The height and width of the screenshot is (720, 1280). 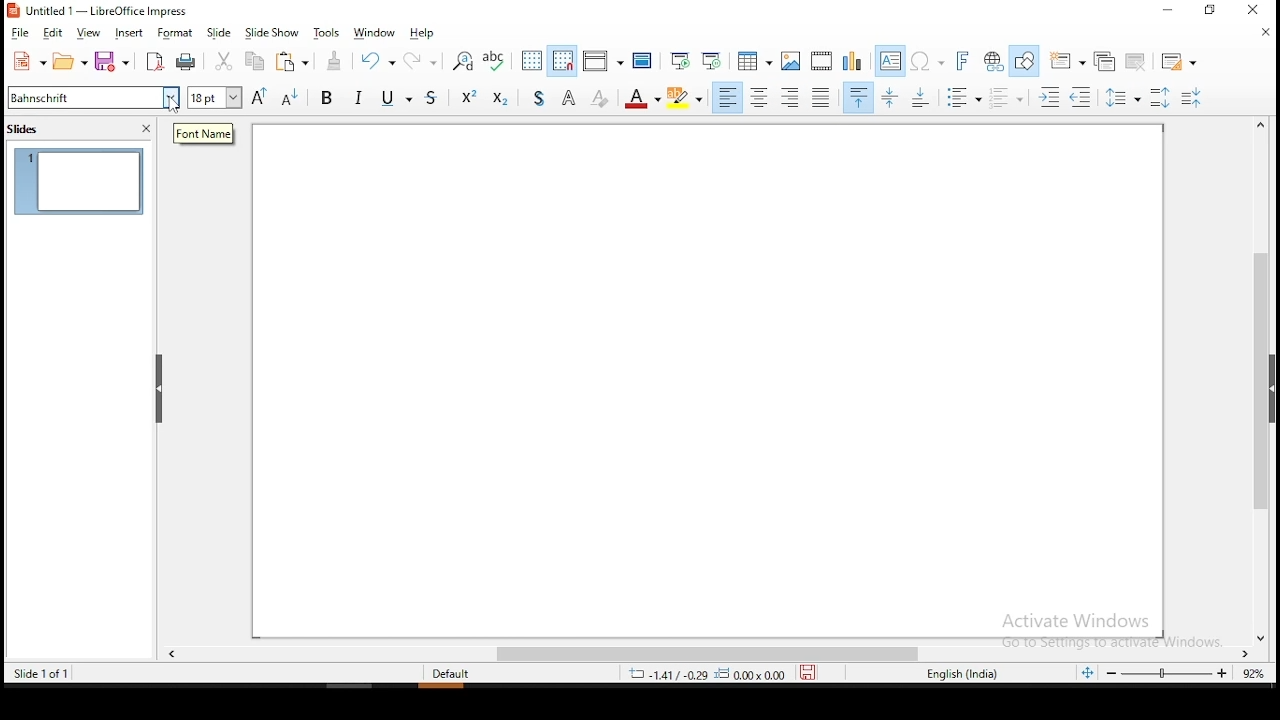 What do you see at coordinates (563, 60) in the screenshot?
I see `snap to grid` at bounding box center [563, 60].